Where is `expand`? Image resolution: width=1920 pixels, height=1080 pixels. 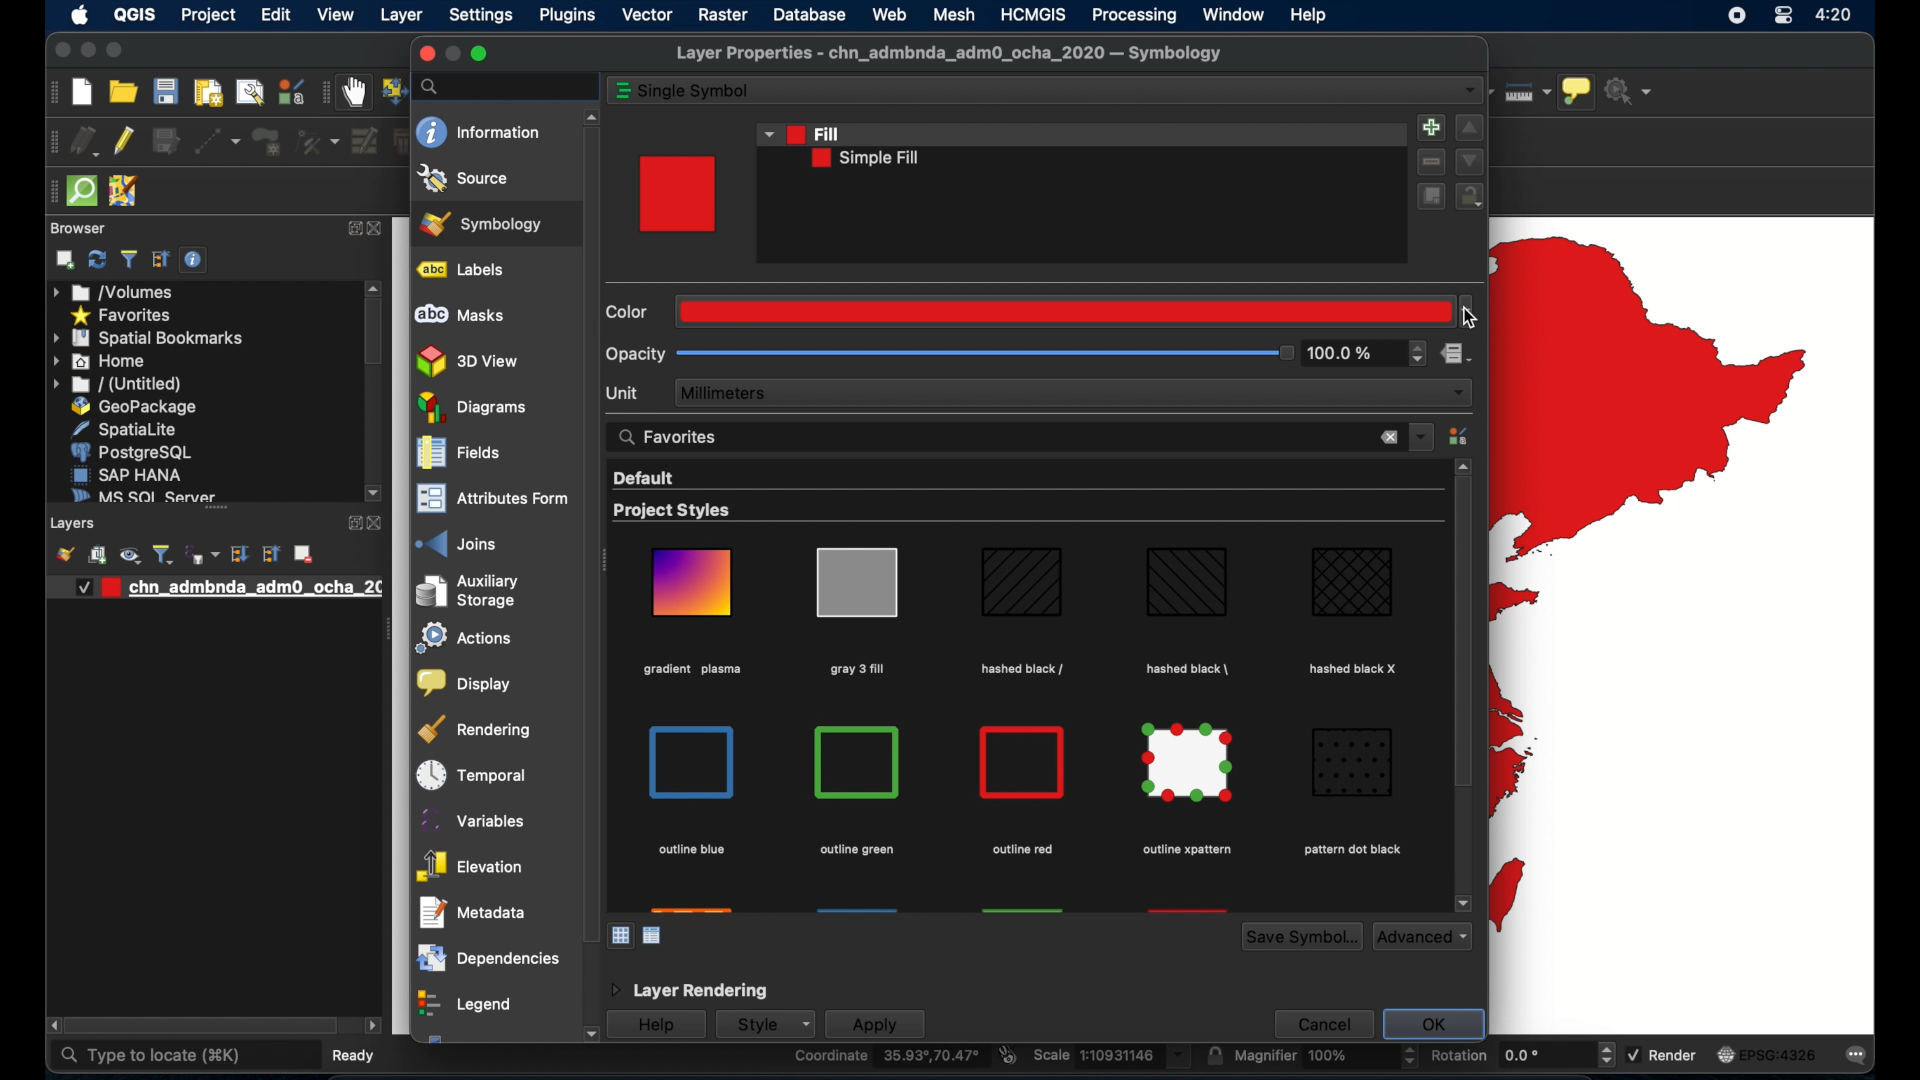
expand is located at coordinates (353, 230).